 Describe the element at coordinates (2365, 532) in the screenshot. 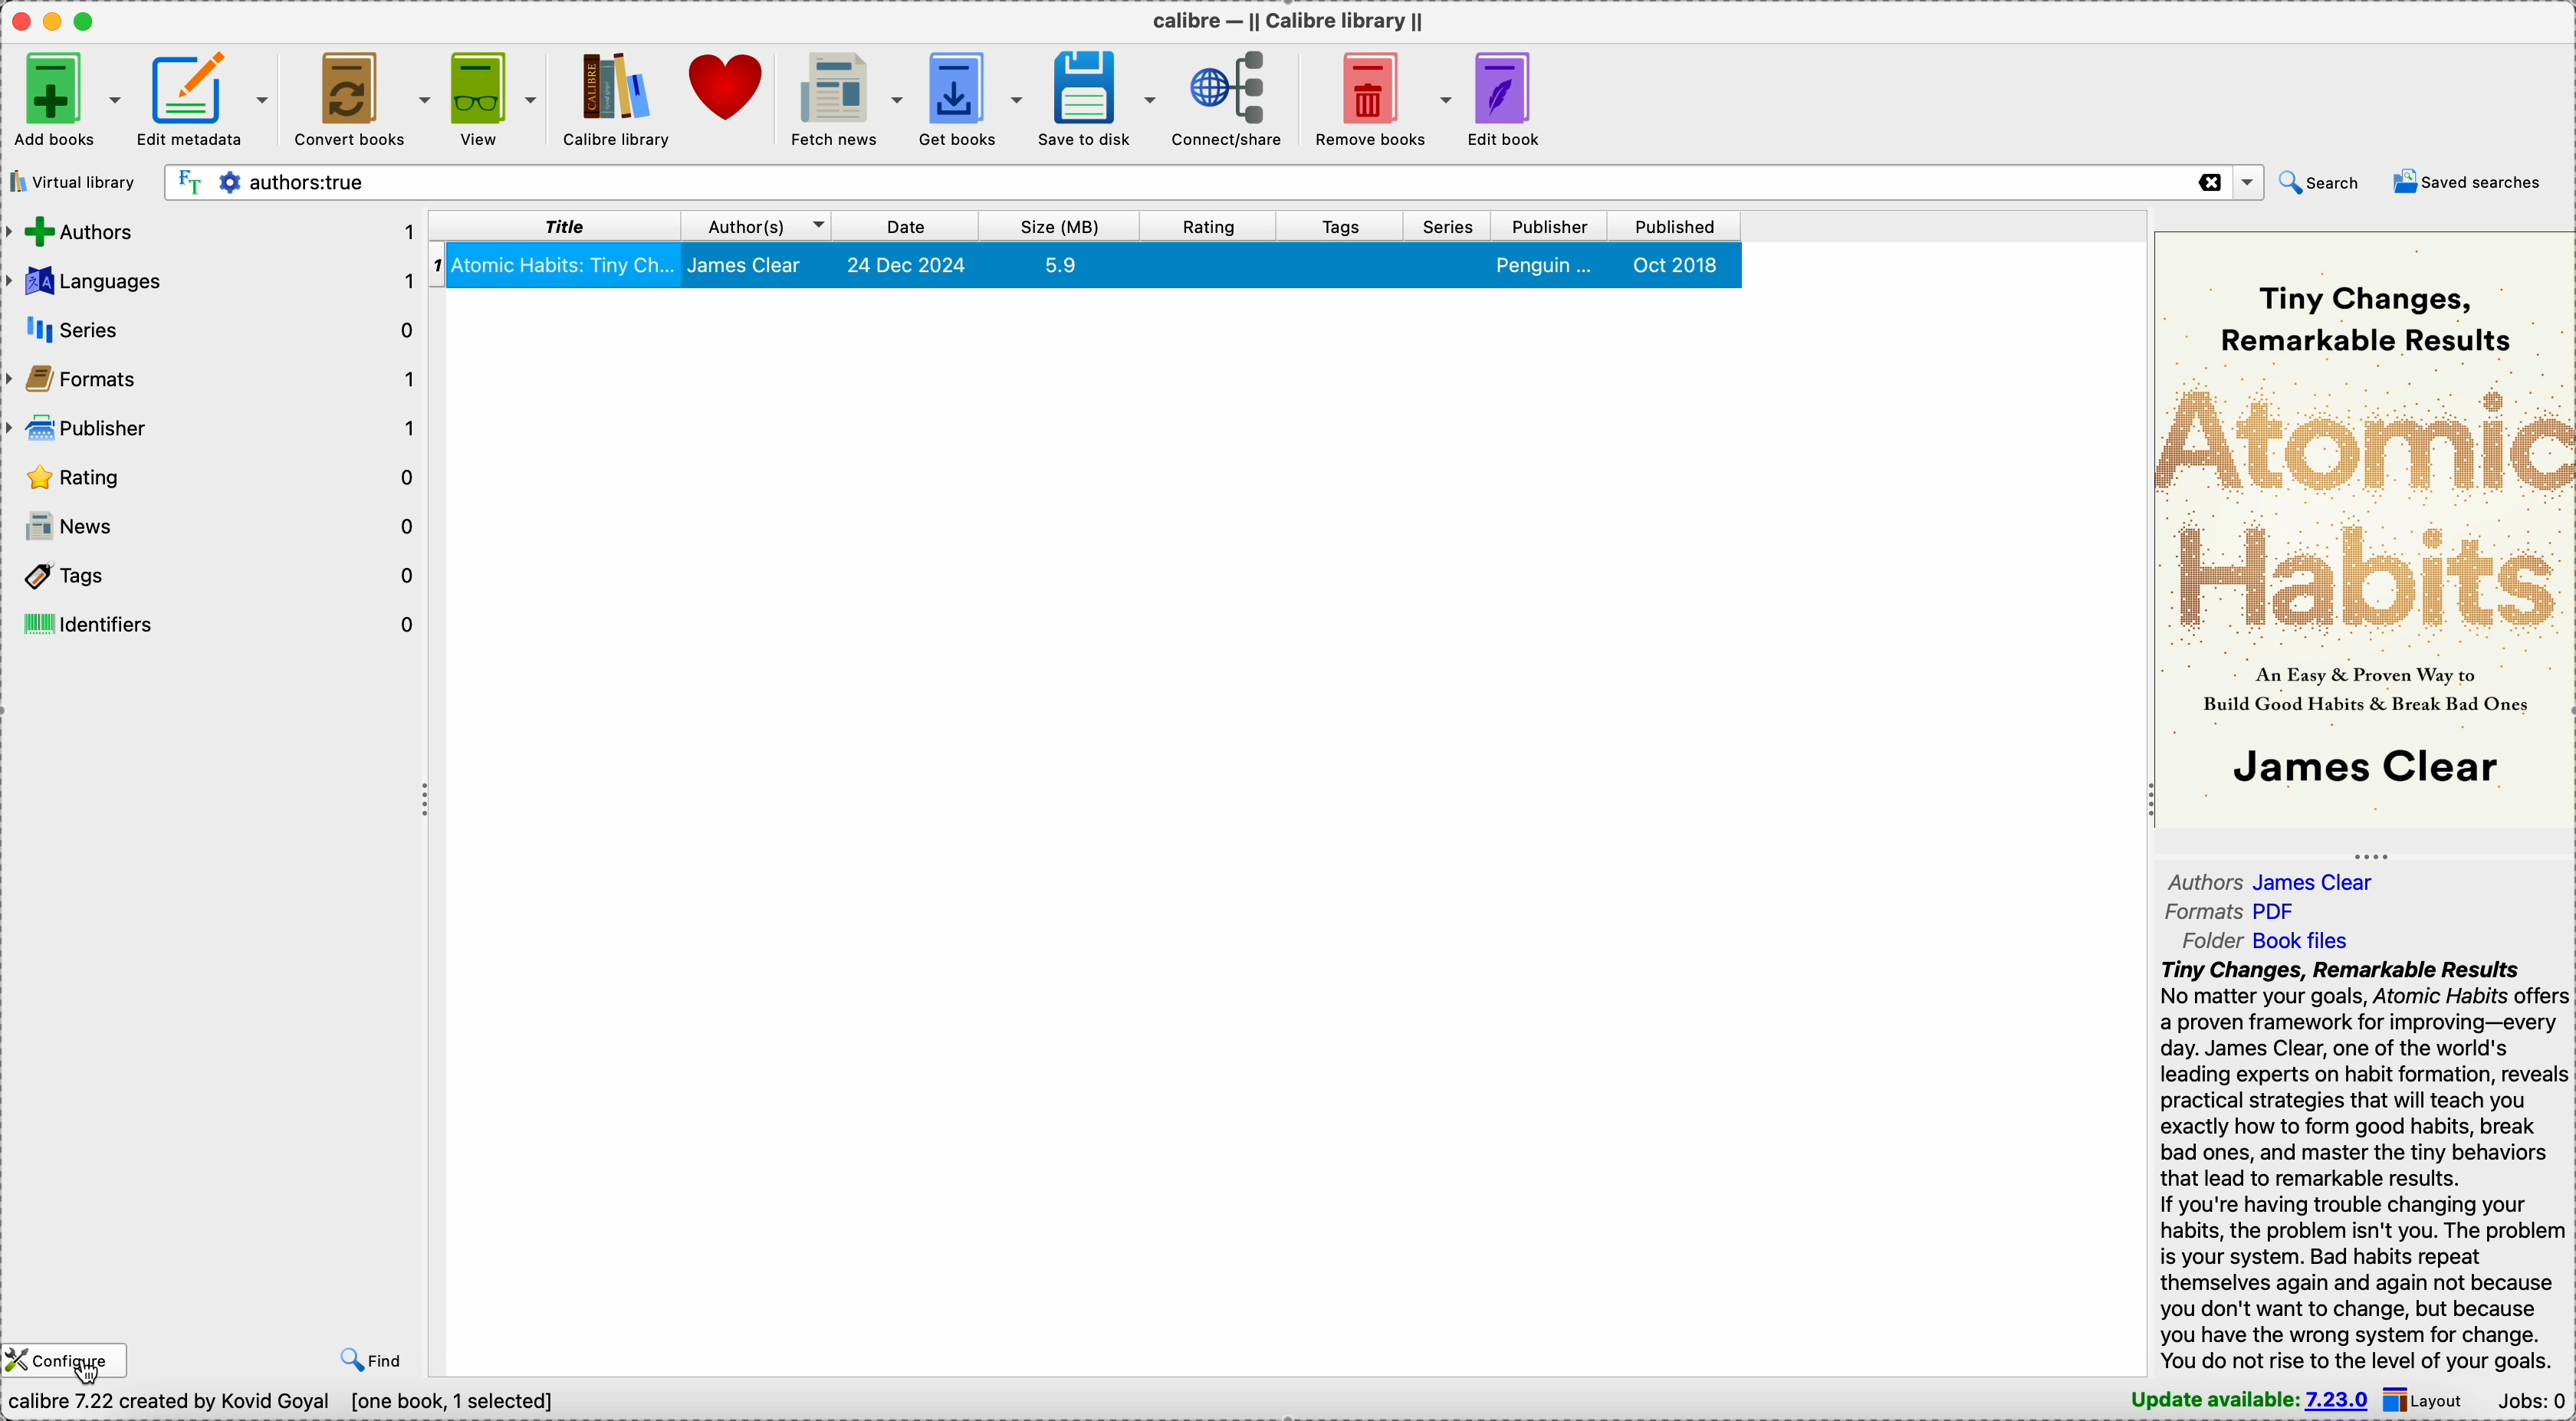

I see `Atomic Habits - book cover preview` at that location.